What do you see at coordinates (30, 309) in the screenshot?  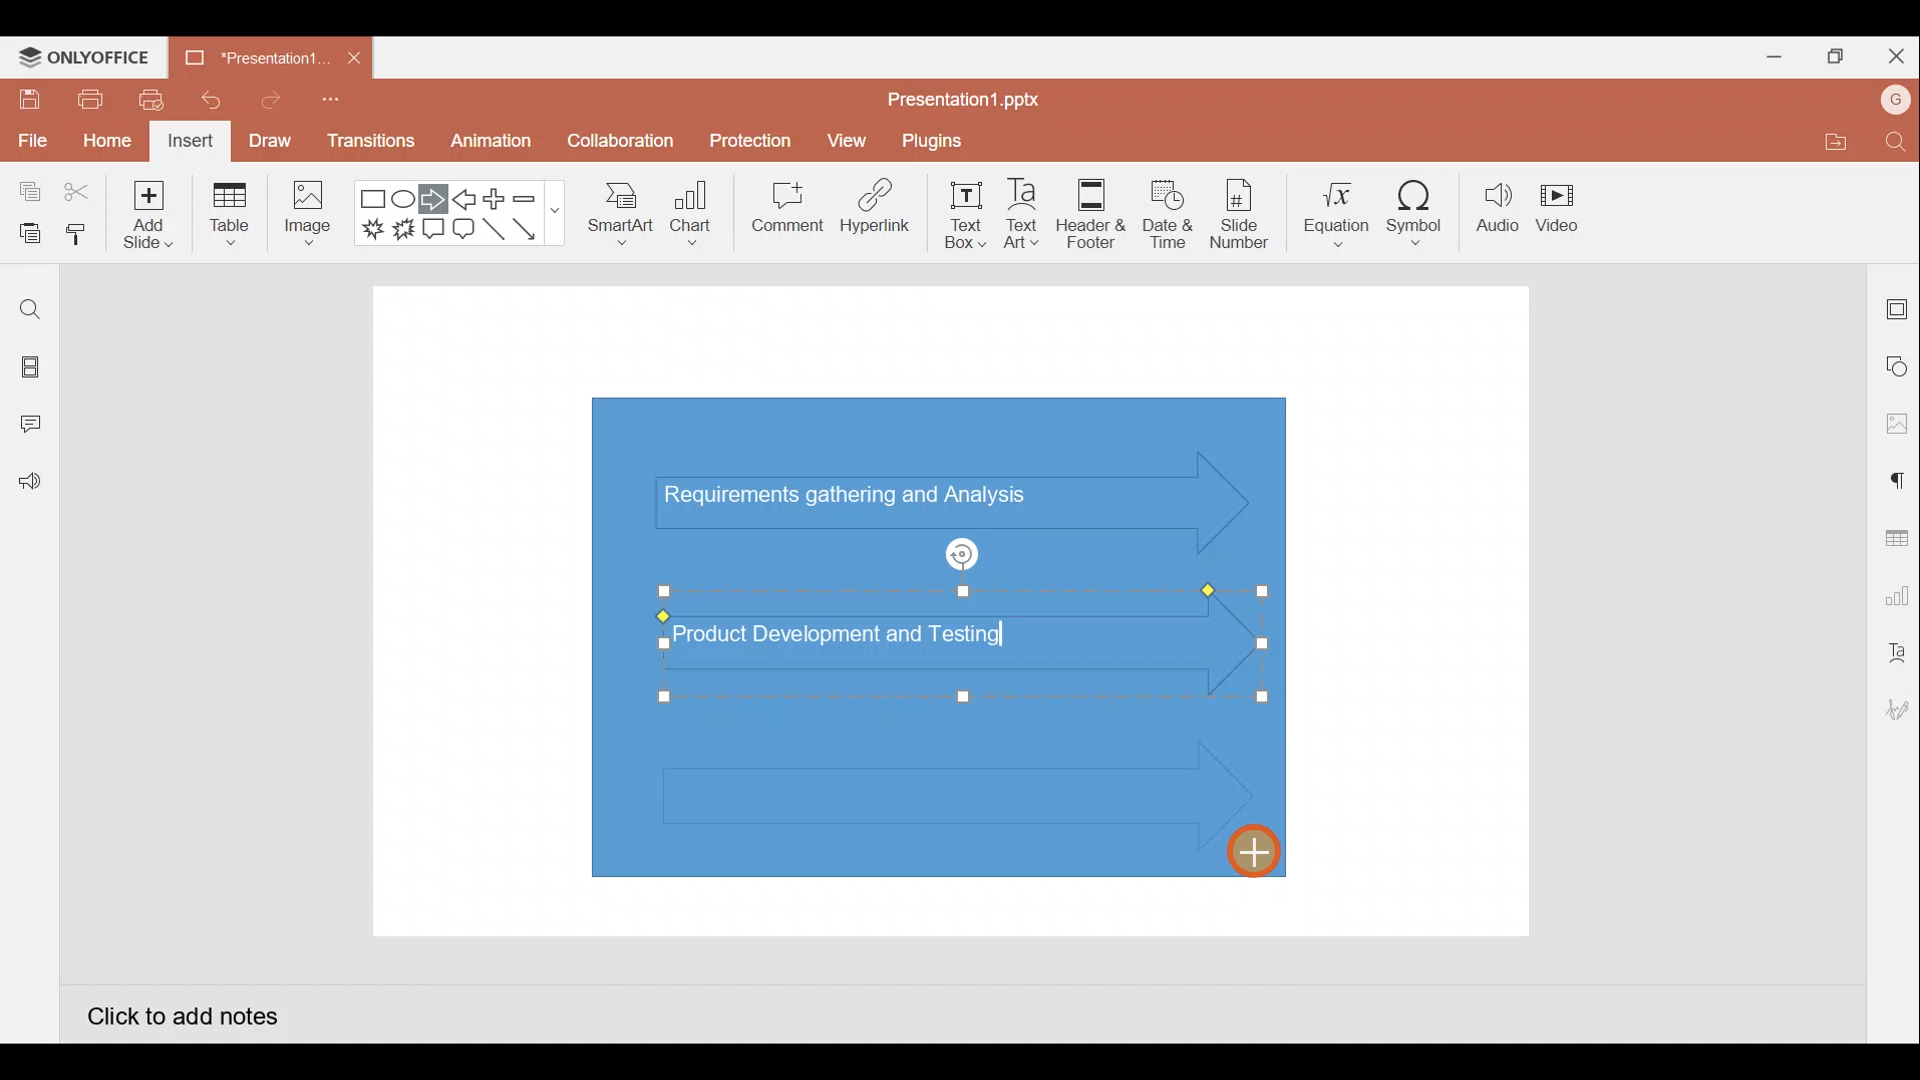 I see `Find` at bounding box center [30, 309].